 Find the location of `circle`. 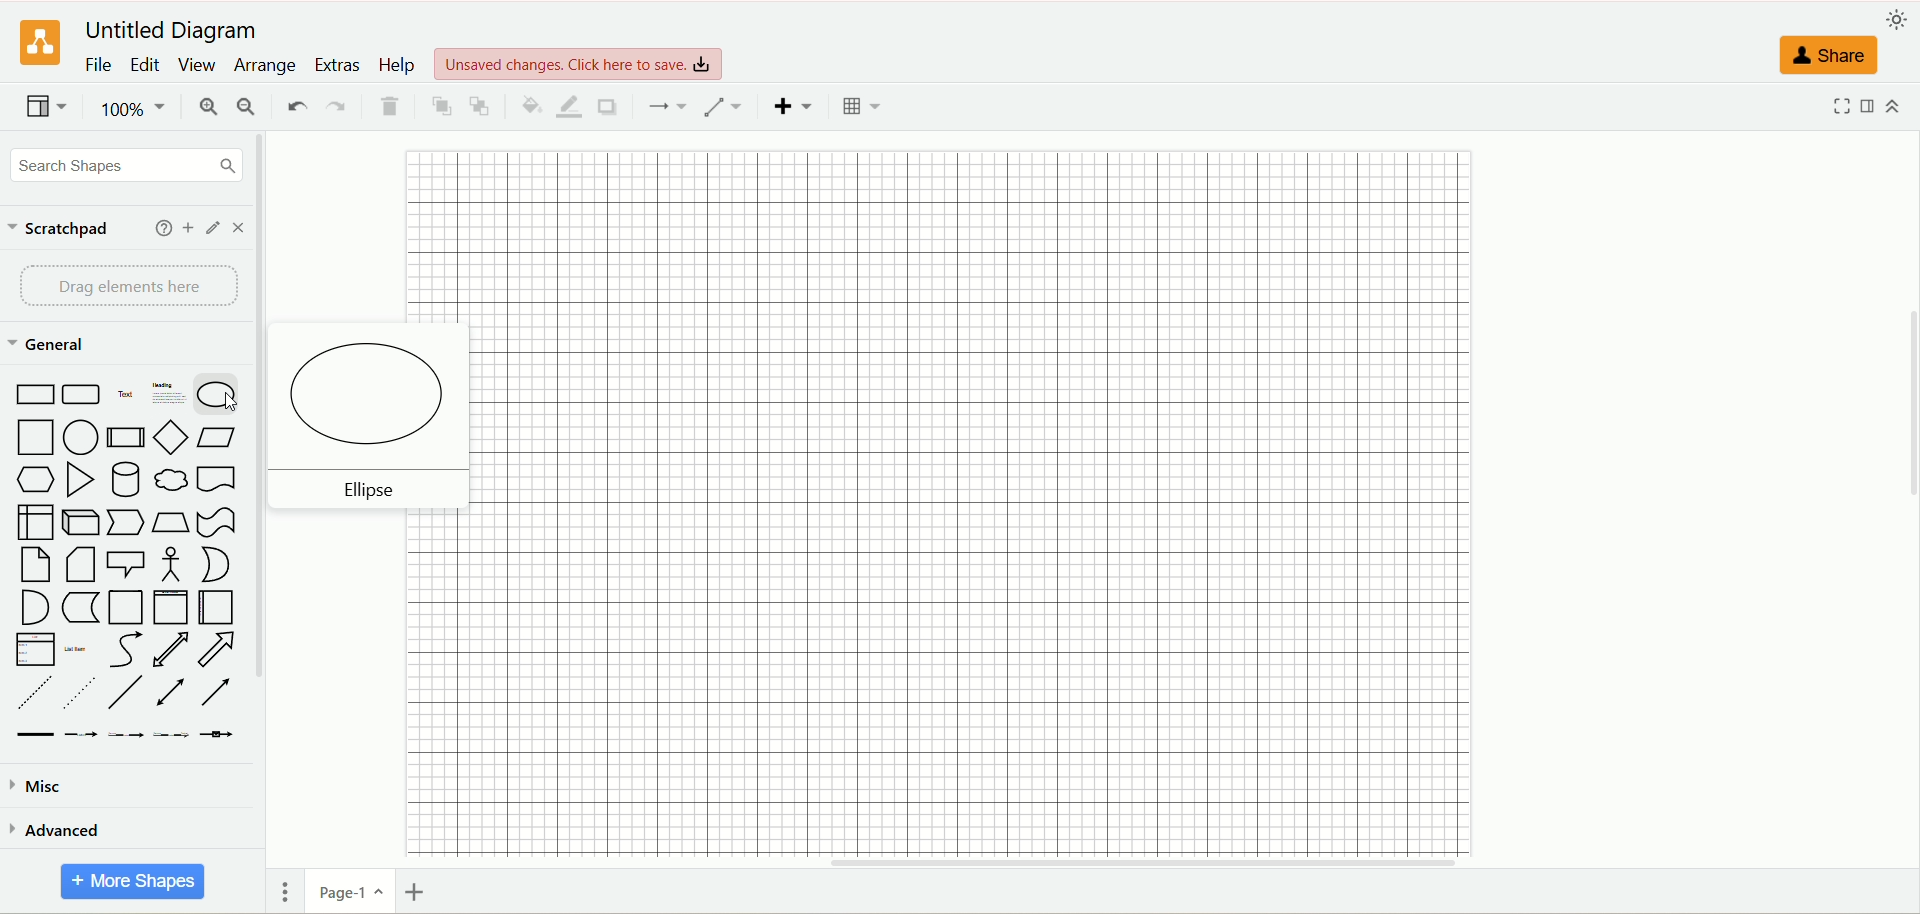

circle is located at coordinates (221, 395).